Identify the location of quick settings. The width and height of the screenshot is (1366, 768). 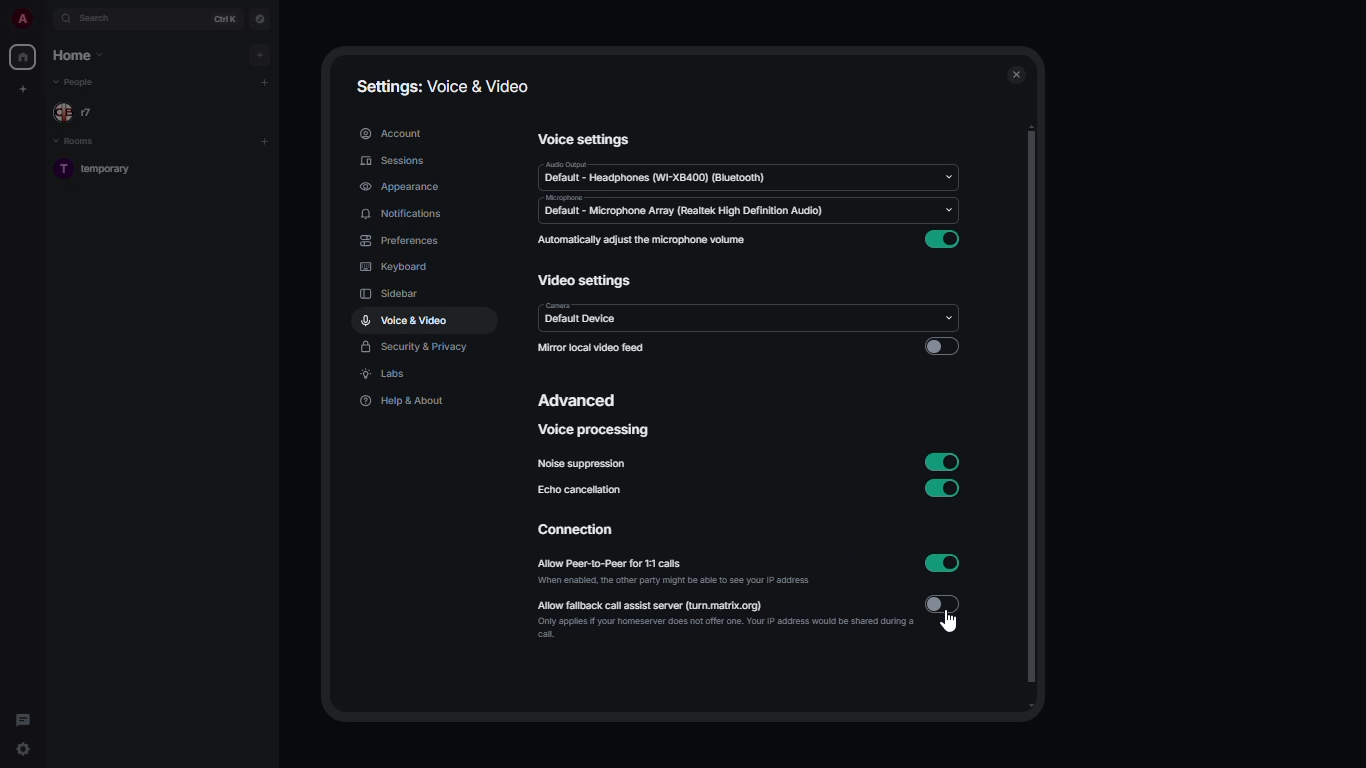
(23, 749).